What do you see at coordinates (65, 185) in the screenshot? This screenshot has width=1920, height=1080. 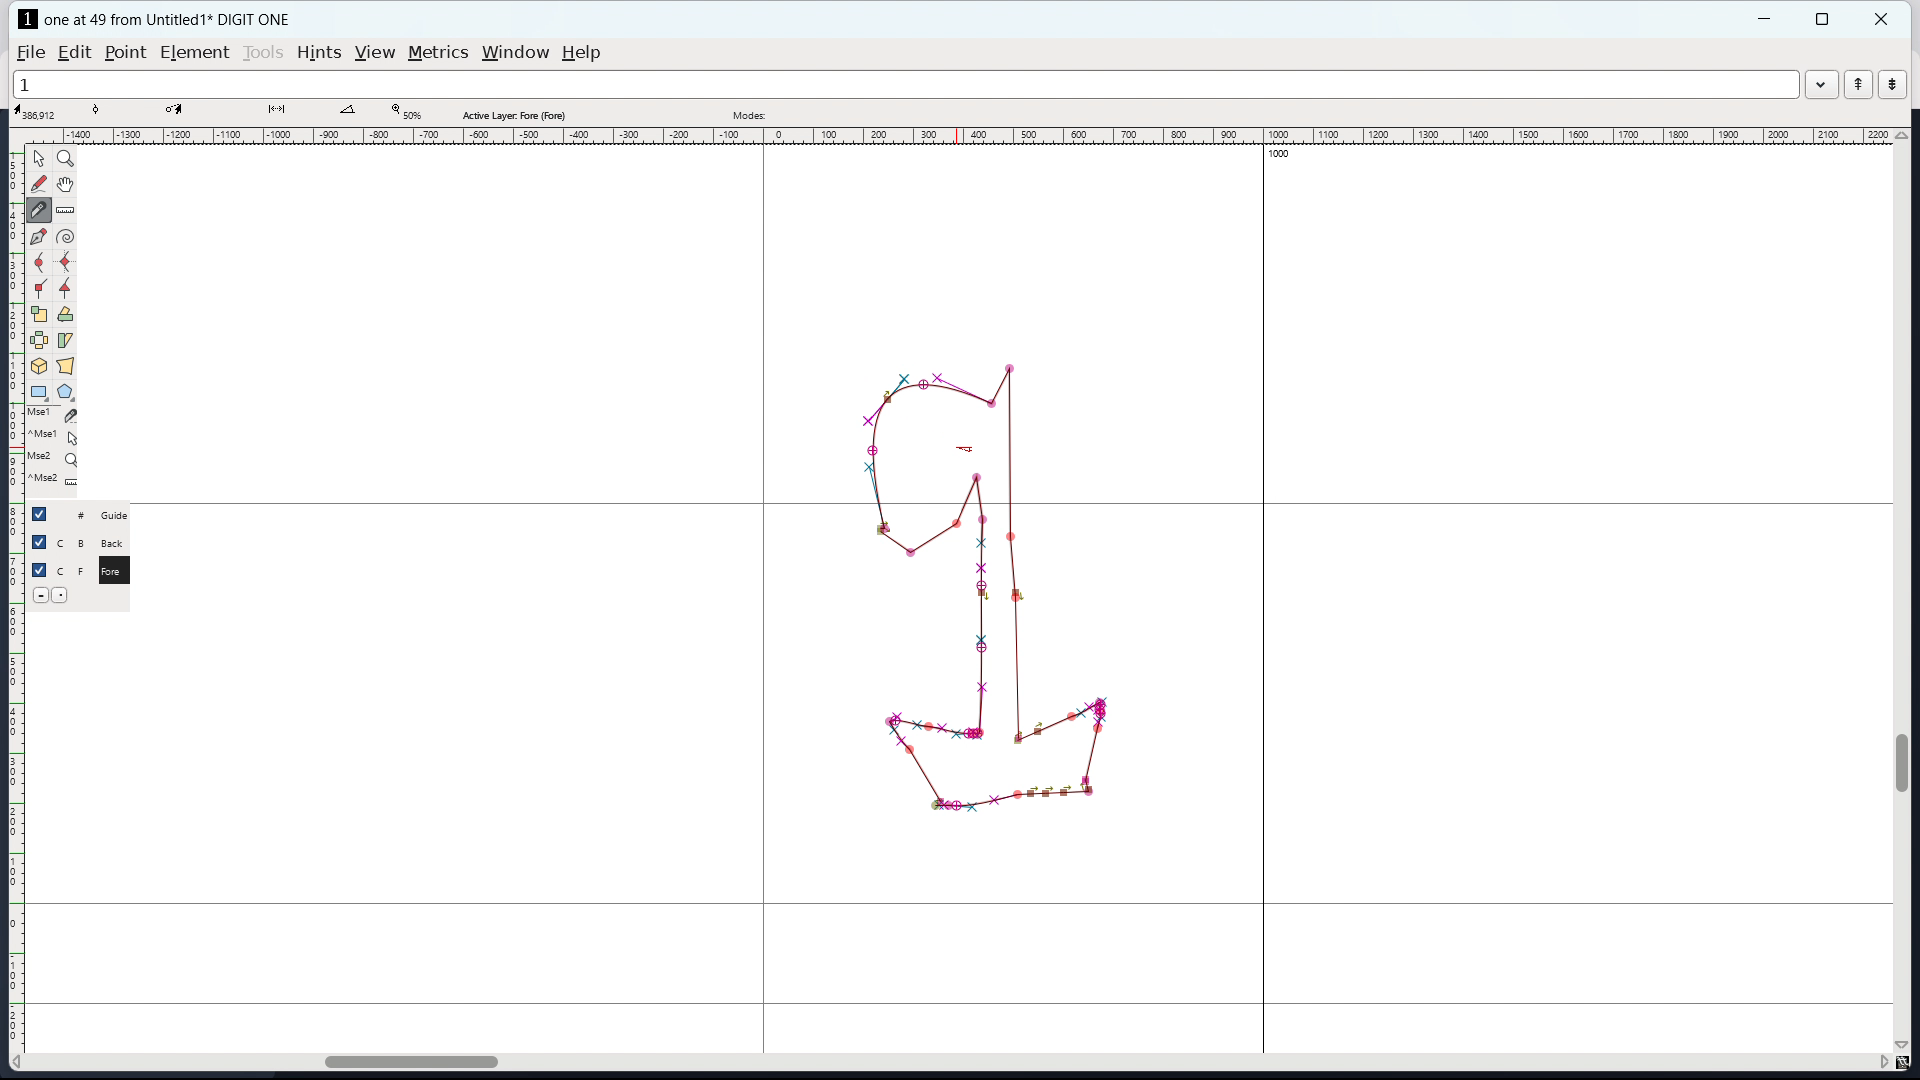 I see `scroll by hand` at bounding box center [65, 185].